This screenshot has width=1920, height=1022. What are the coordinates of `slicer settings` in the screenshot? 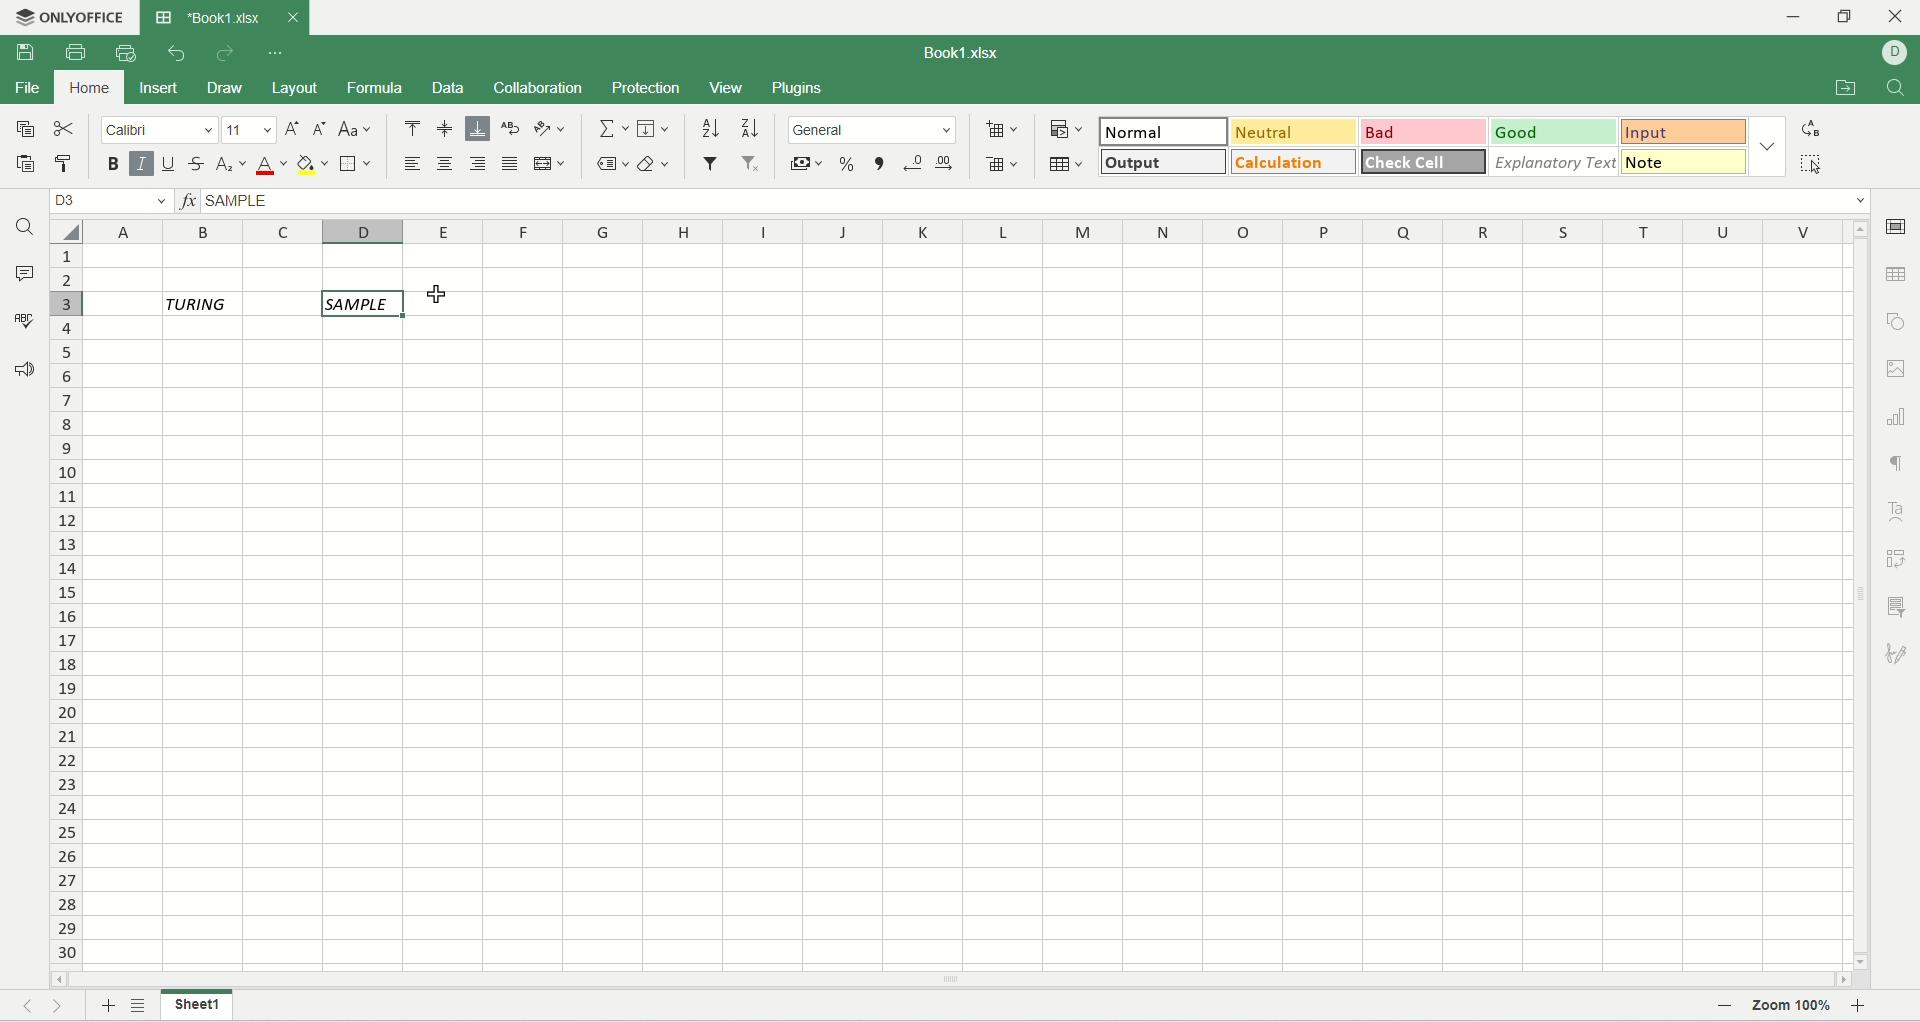 It's located at (1897, 606).